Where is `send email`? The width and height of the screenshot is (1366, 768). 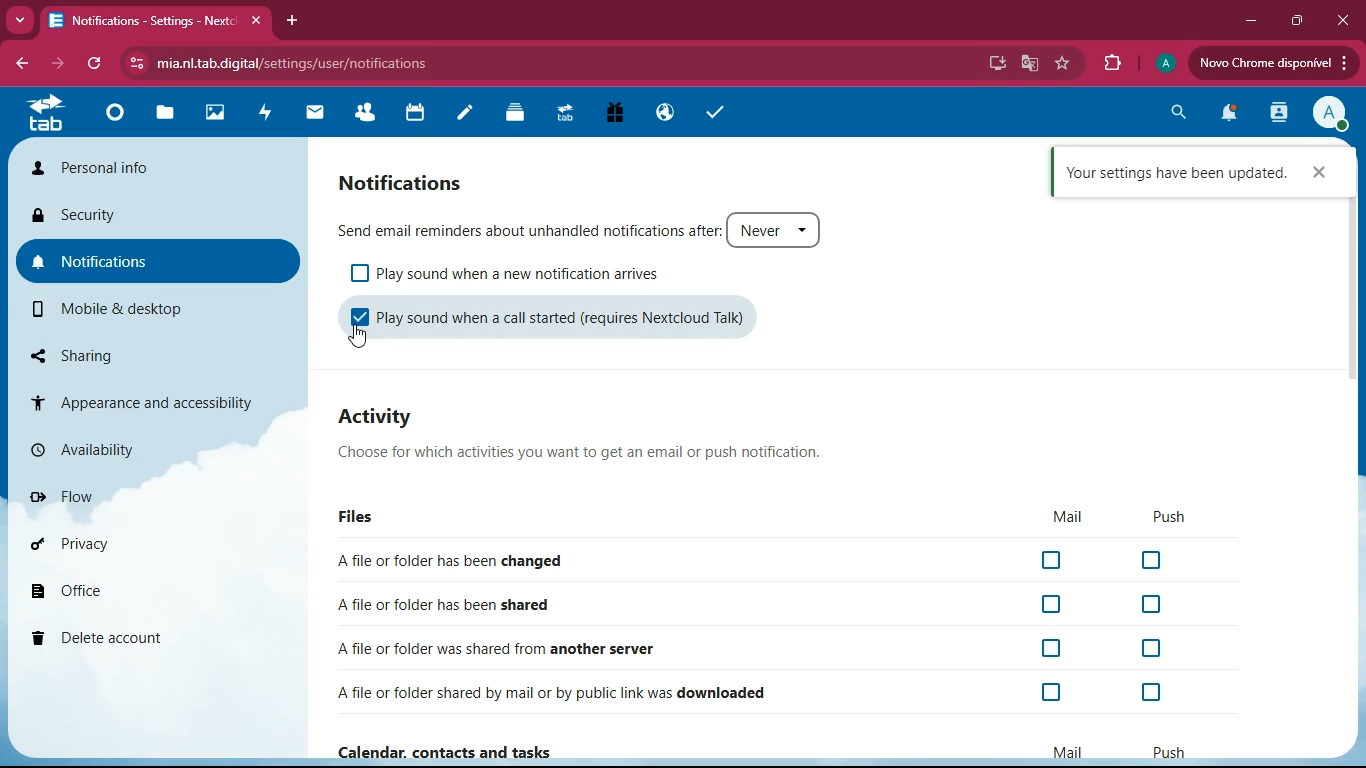 send email is located at coordinates (528, 231).